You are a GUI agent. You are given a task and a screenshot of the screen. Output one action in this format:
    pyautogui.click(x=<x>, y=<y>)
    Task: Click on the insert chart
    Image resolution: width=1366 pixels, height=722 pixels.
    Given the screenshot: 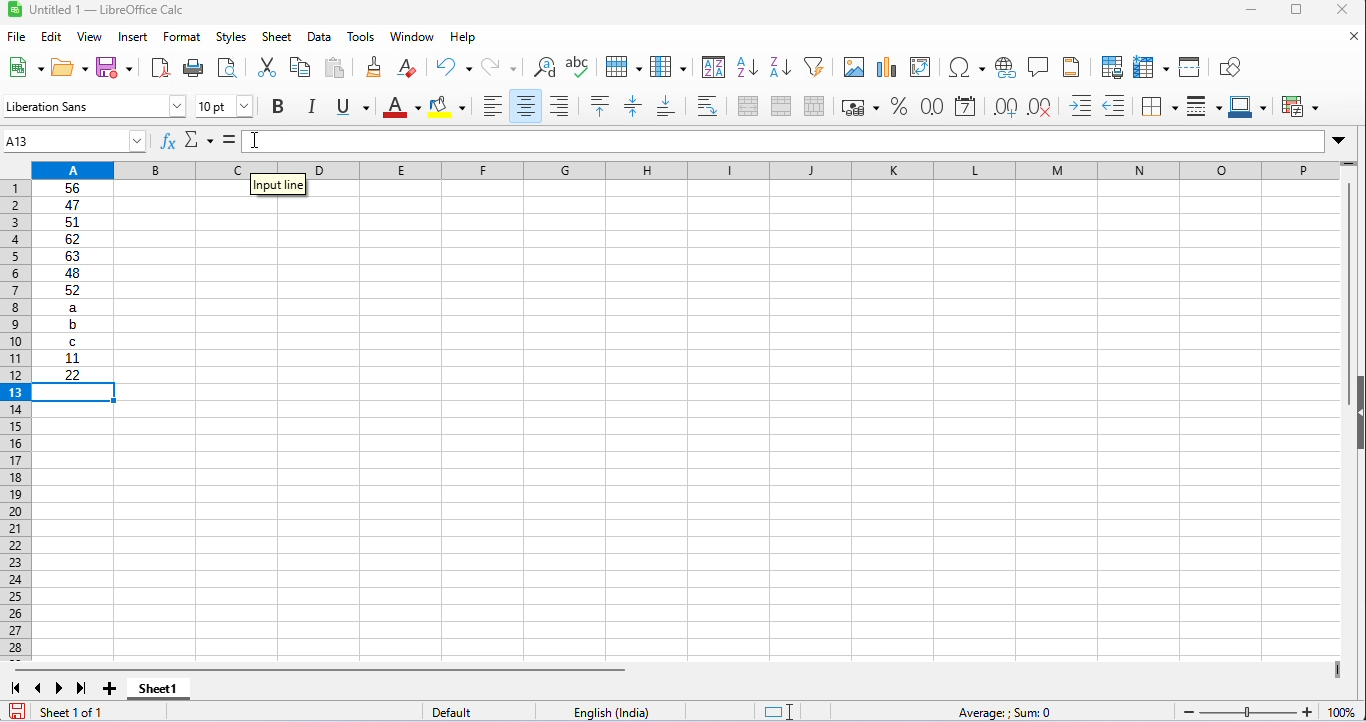 What is the action you would take?
    pyautogui.click(x=885, y=68)
    